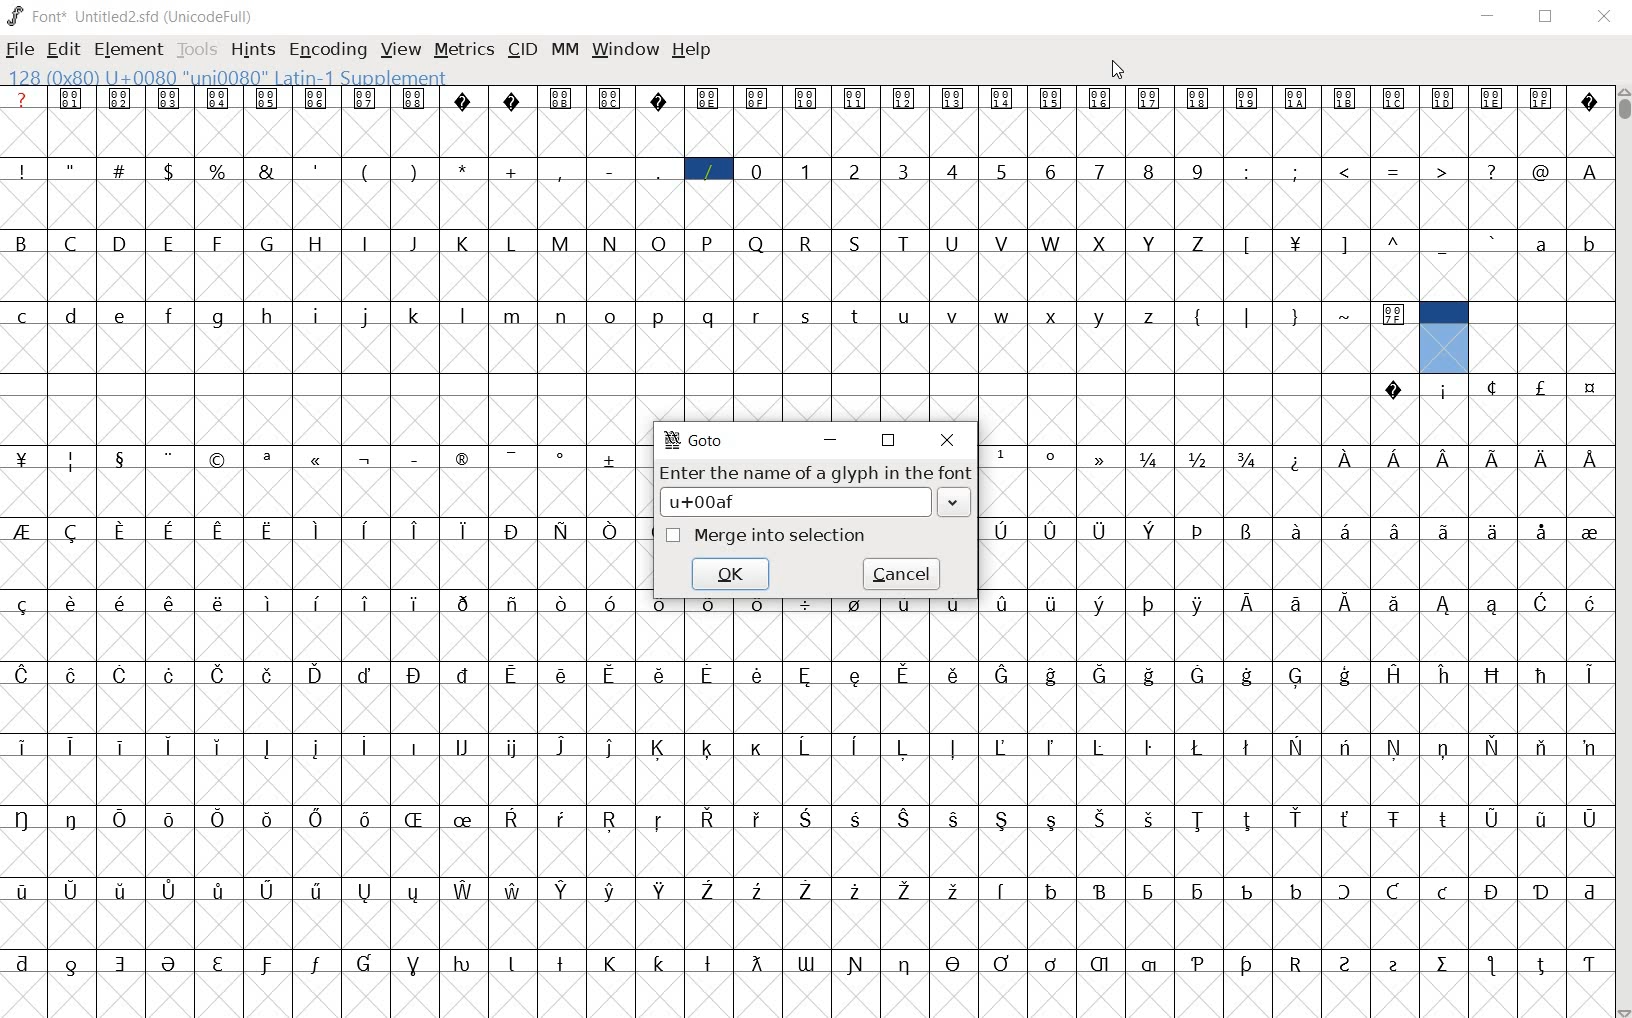 The width and height of the screenshot is (1632, 1018). I want to click on Symbol, so click(367, 604).